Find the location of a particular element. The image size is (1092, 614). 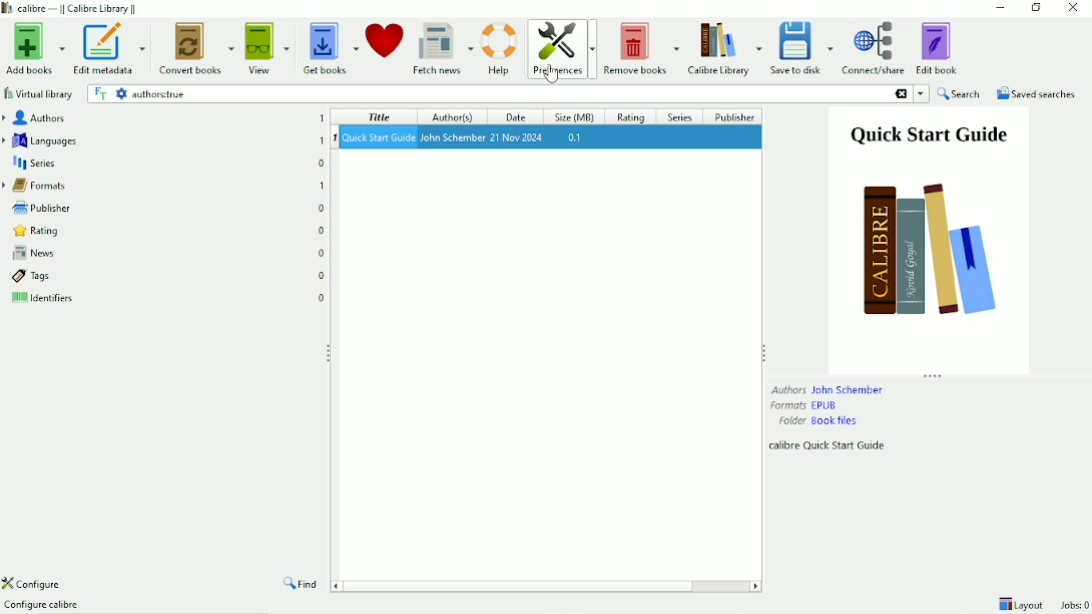

full text search is located at coordinates (101, 95).